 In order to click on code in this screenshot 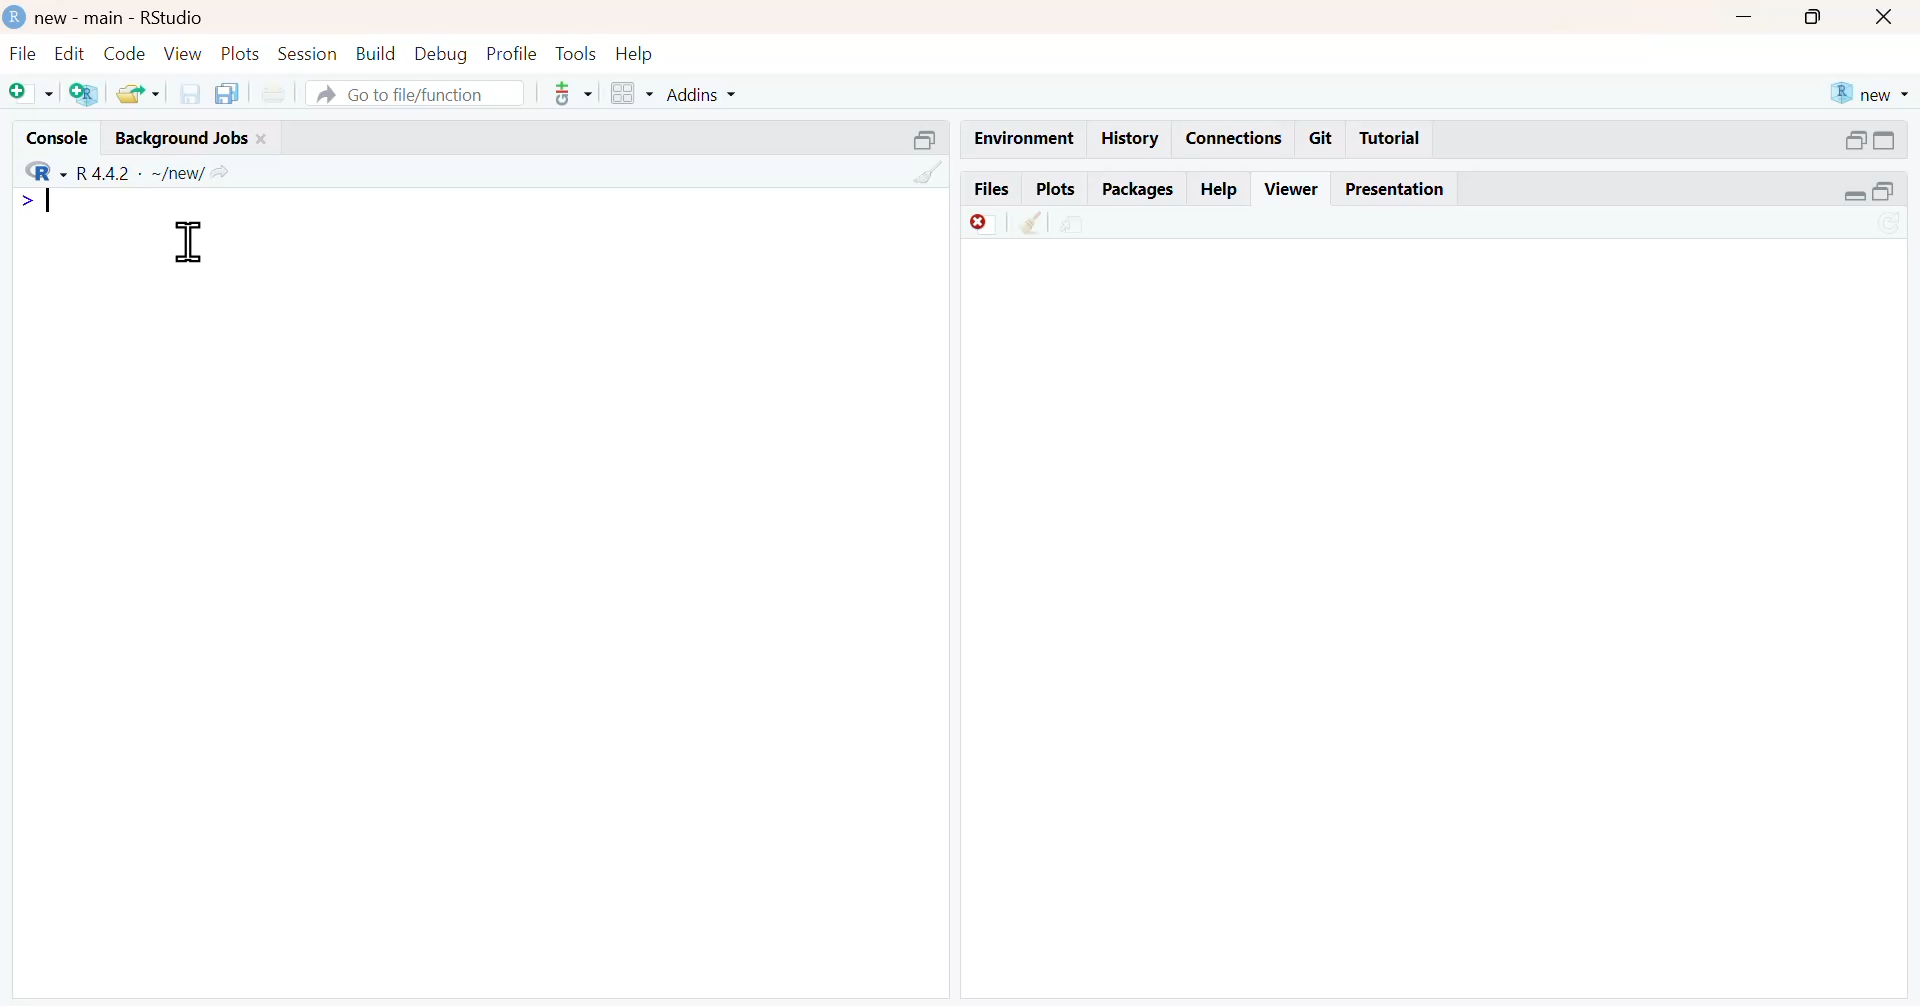, I will do `click(122, 54)`.